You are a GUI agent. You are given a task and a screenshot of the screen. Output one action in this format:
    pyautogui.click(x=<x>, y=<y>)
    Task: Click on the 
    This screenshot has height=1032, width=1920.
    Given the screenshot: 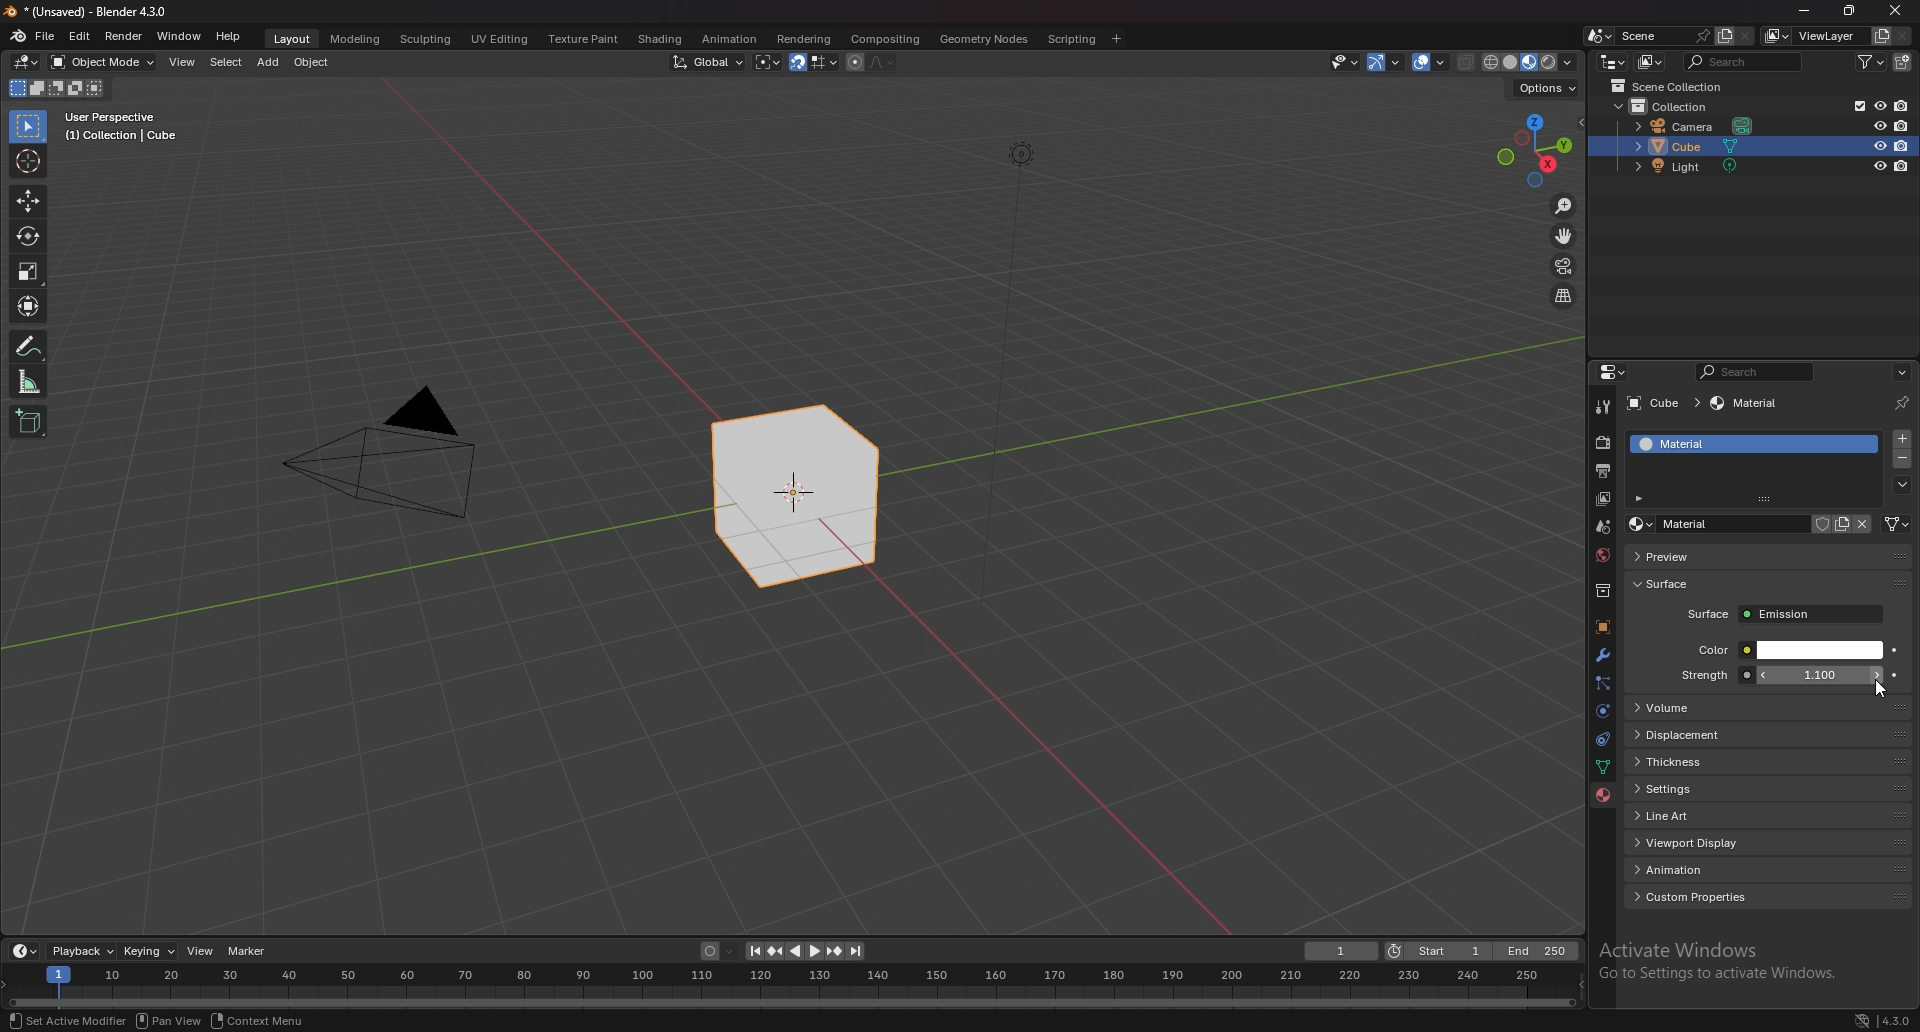 What is the action you would take?
    pyautogui.click(x=1897, y=13)
    